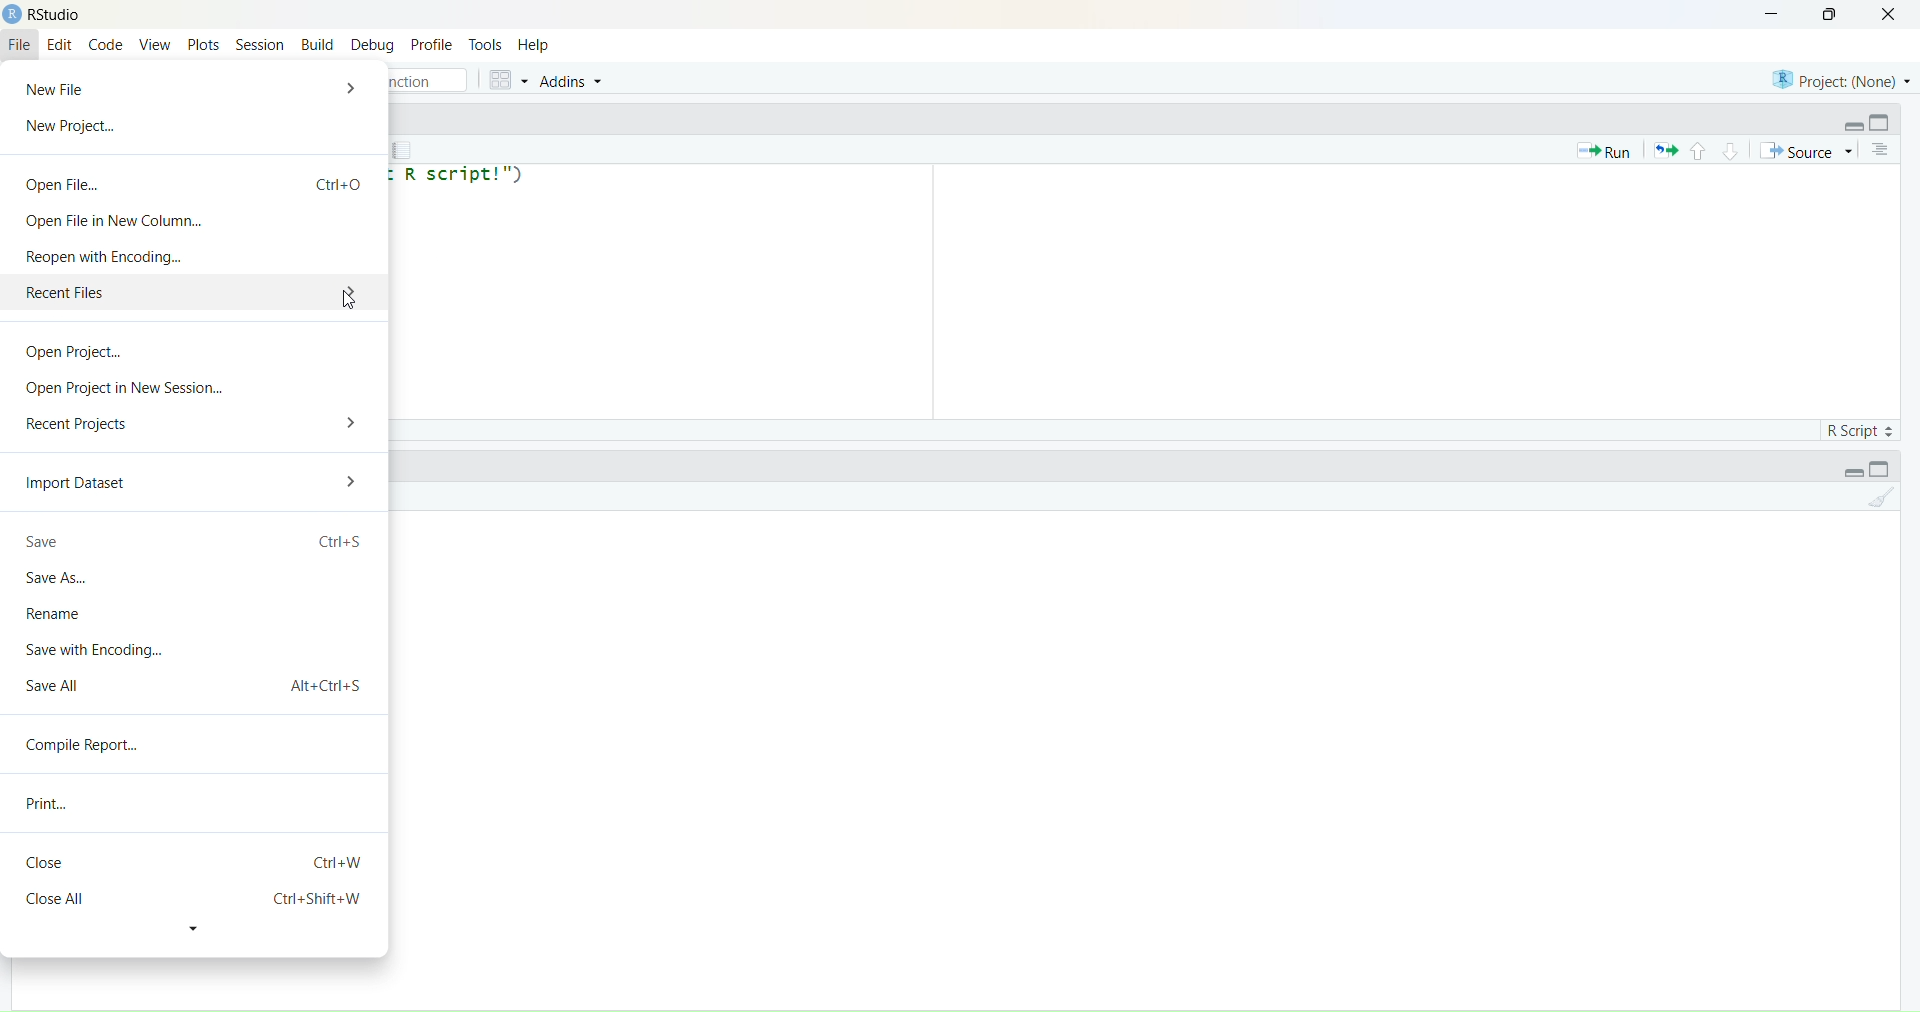 Image resolution: width=1920 pixels, height=1012 pixels. What do you see at coordinates (60, 580) in the screenshot?
I see `Save As...` at bounding box center [60, 580].